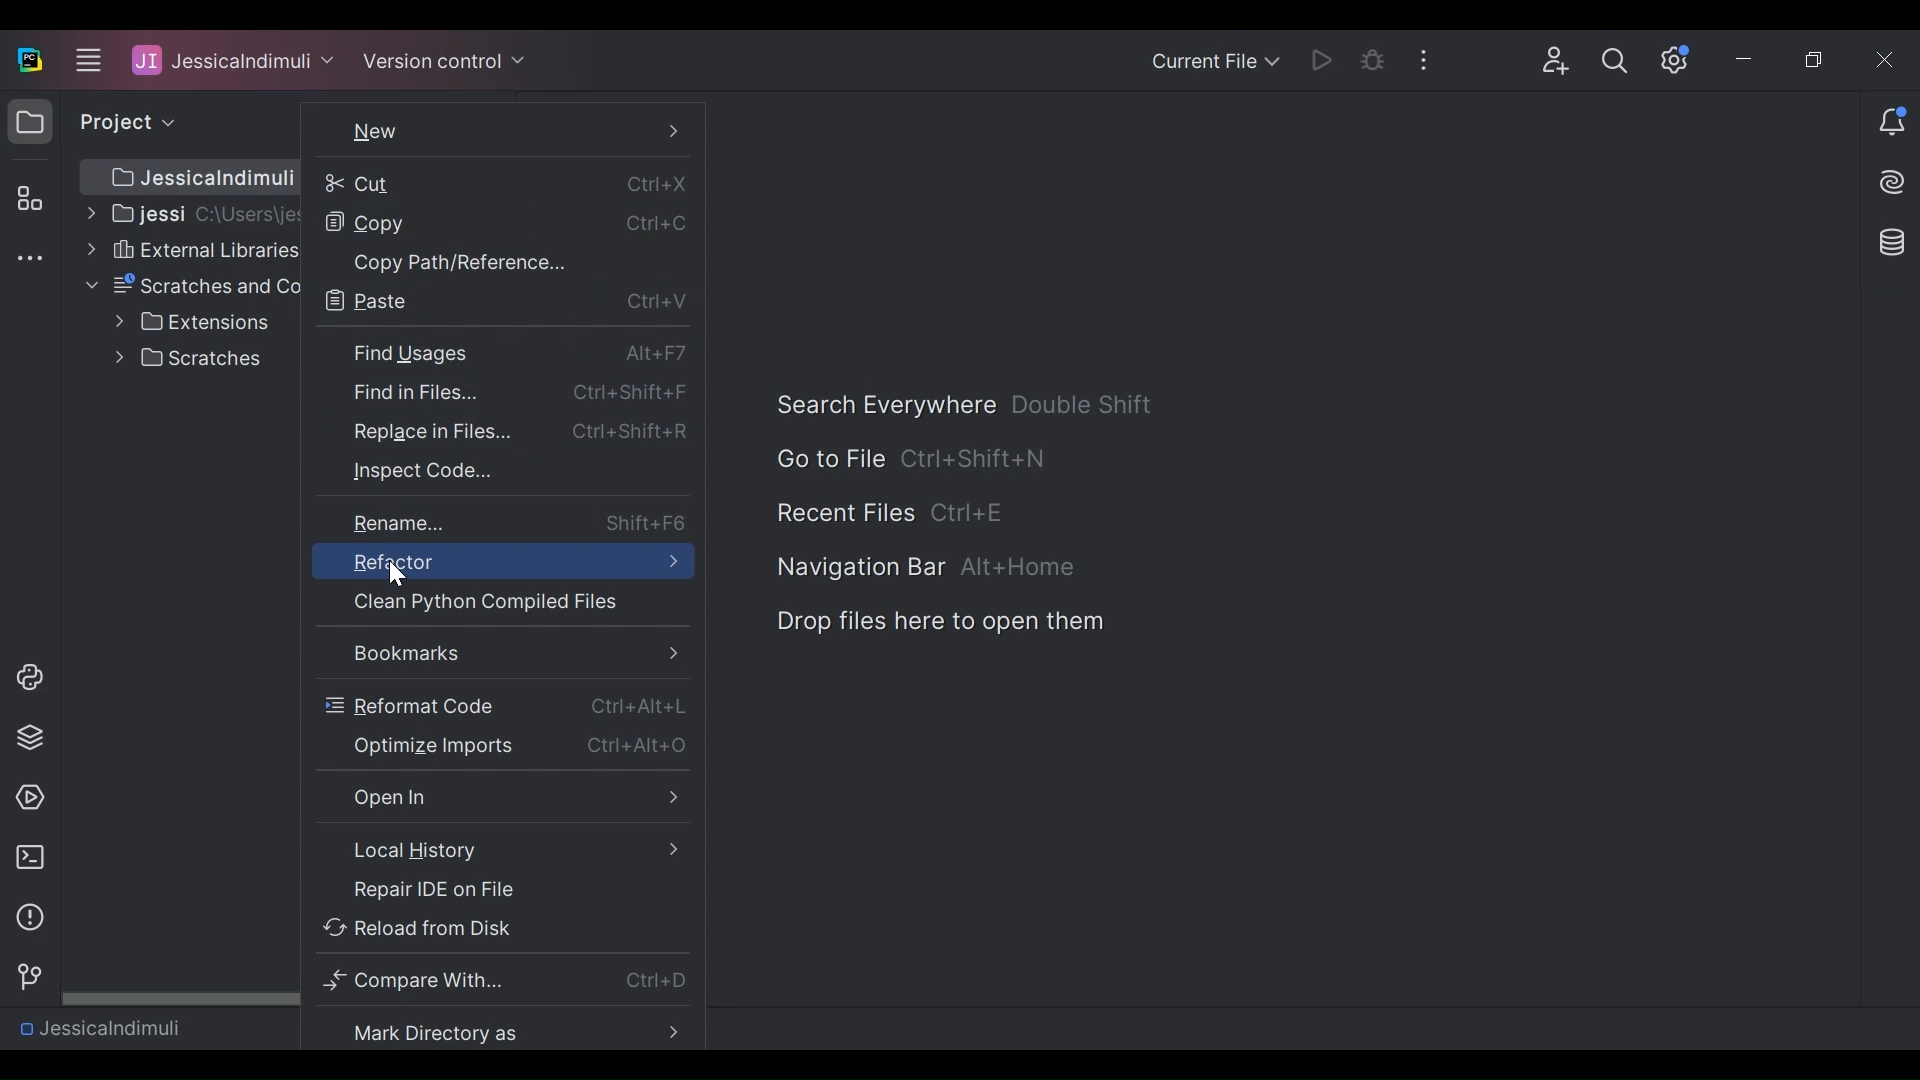  I want to click on More Options, so click(1430, 58).